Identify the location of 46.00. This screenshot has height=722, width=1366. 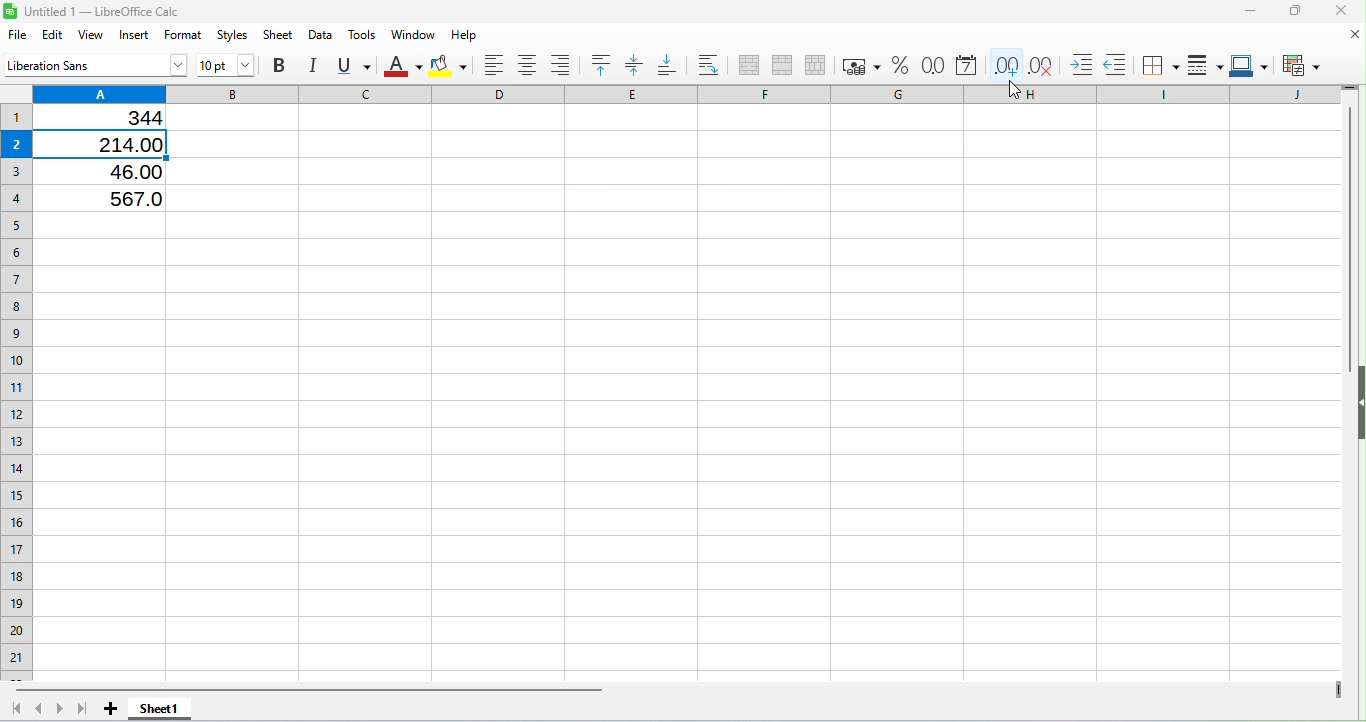
(122, 171).